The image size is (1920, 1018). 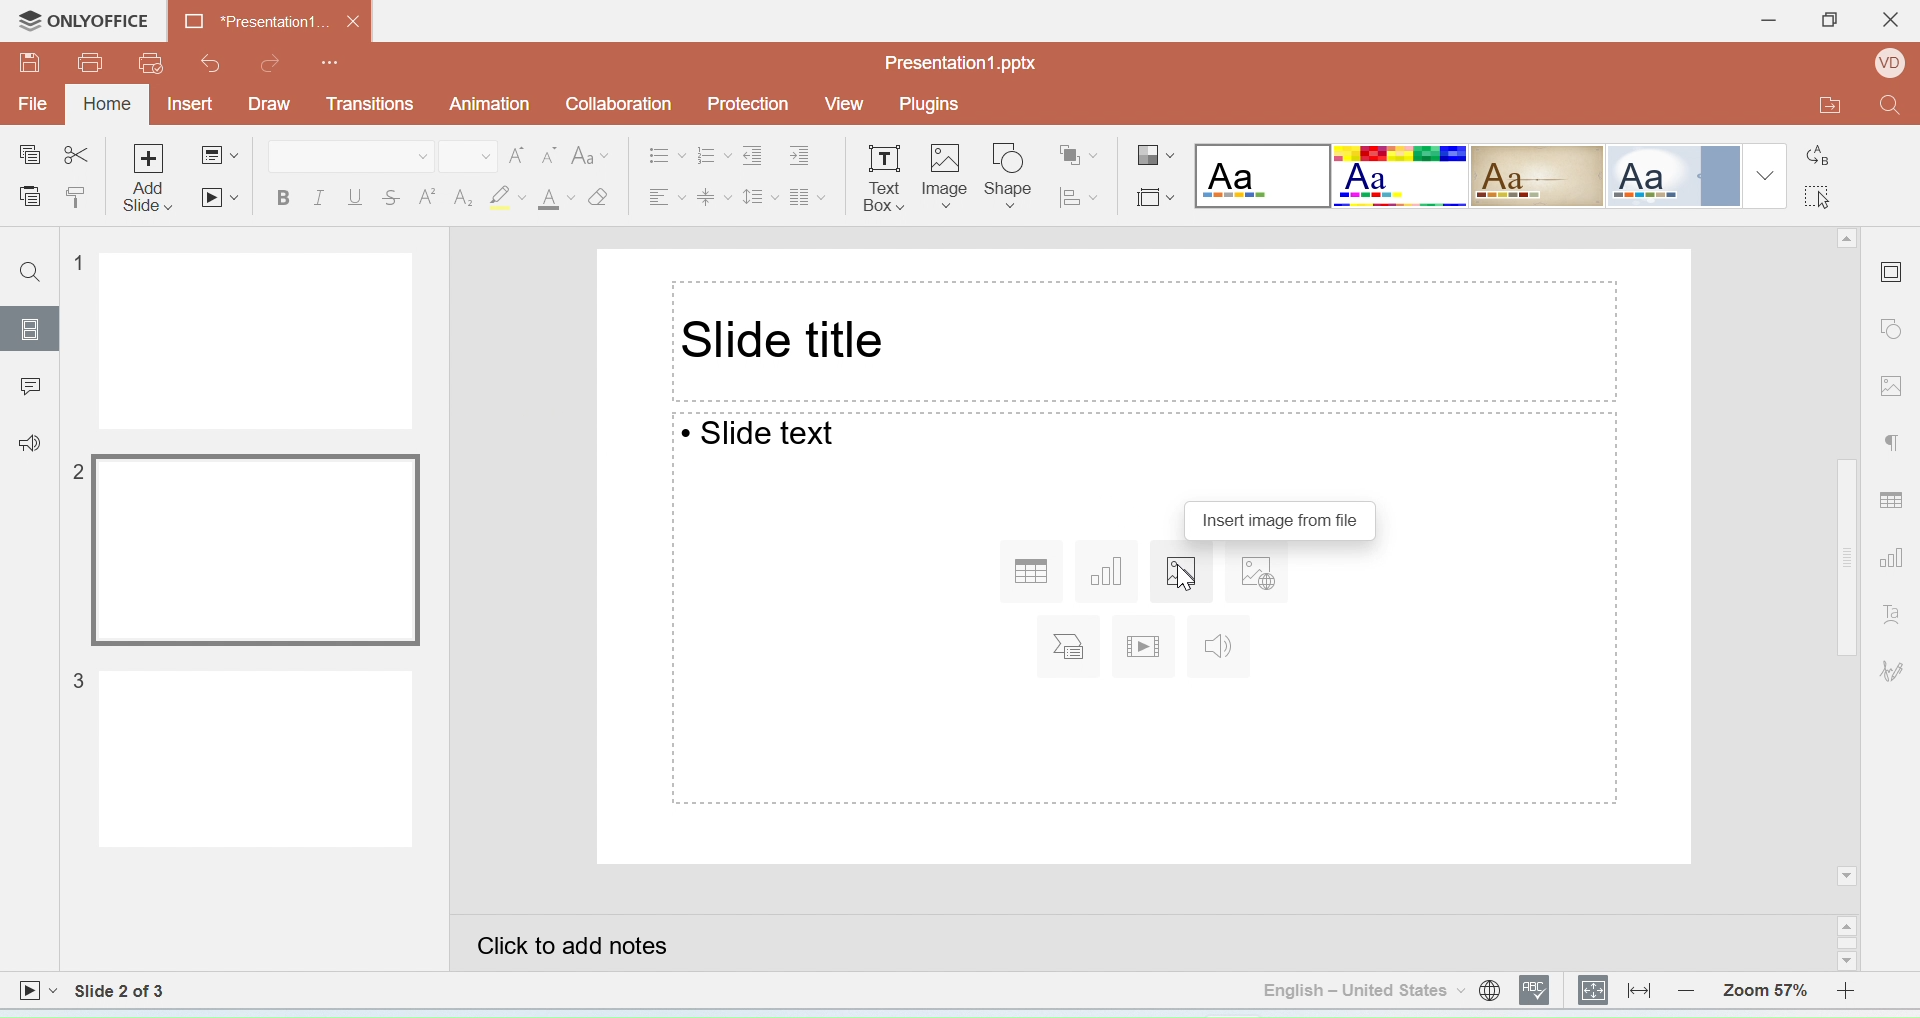 I want to click on Print file, so click(x=91, y=63).